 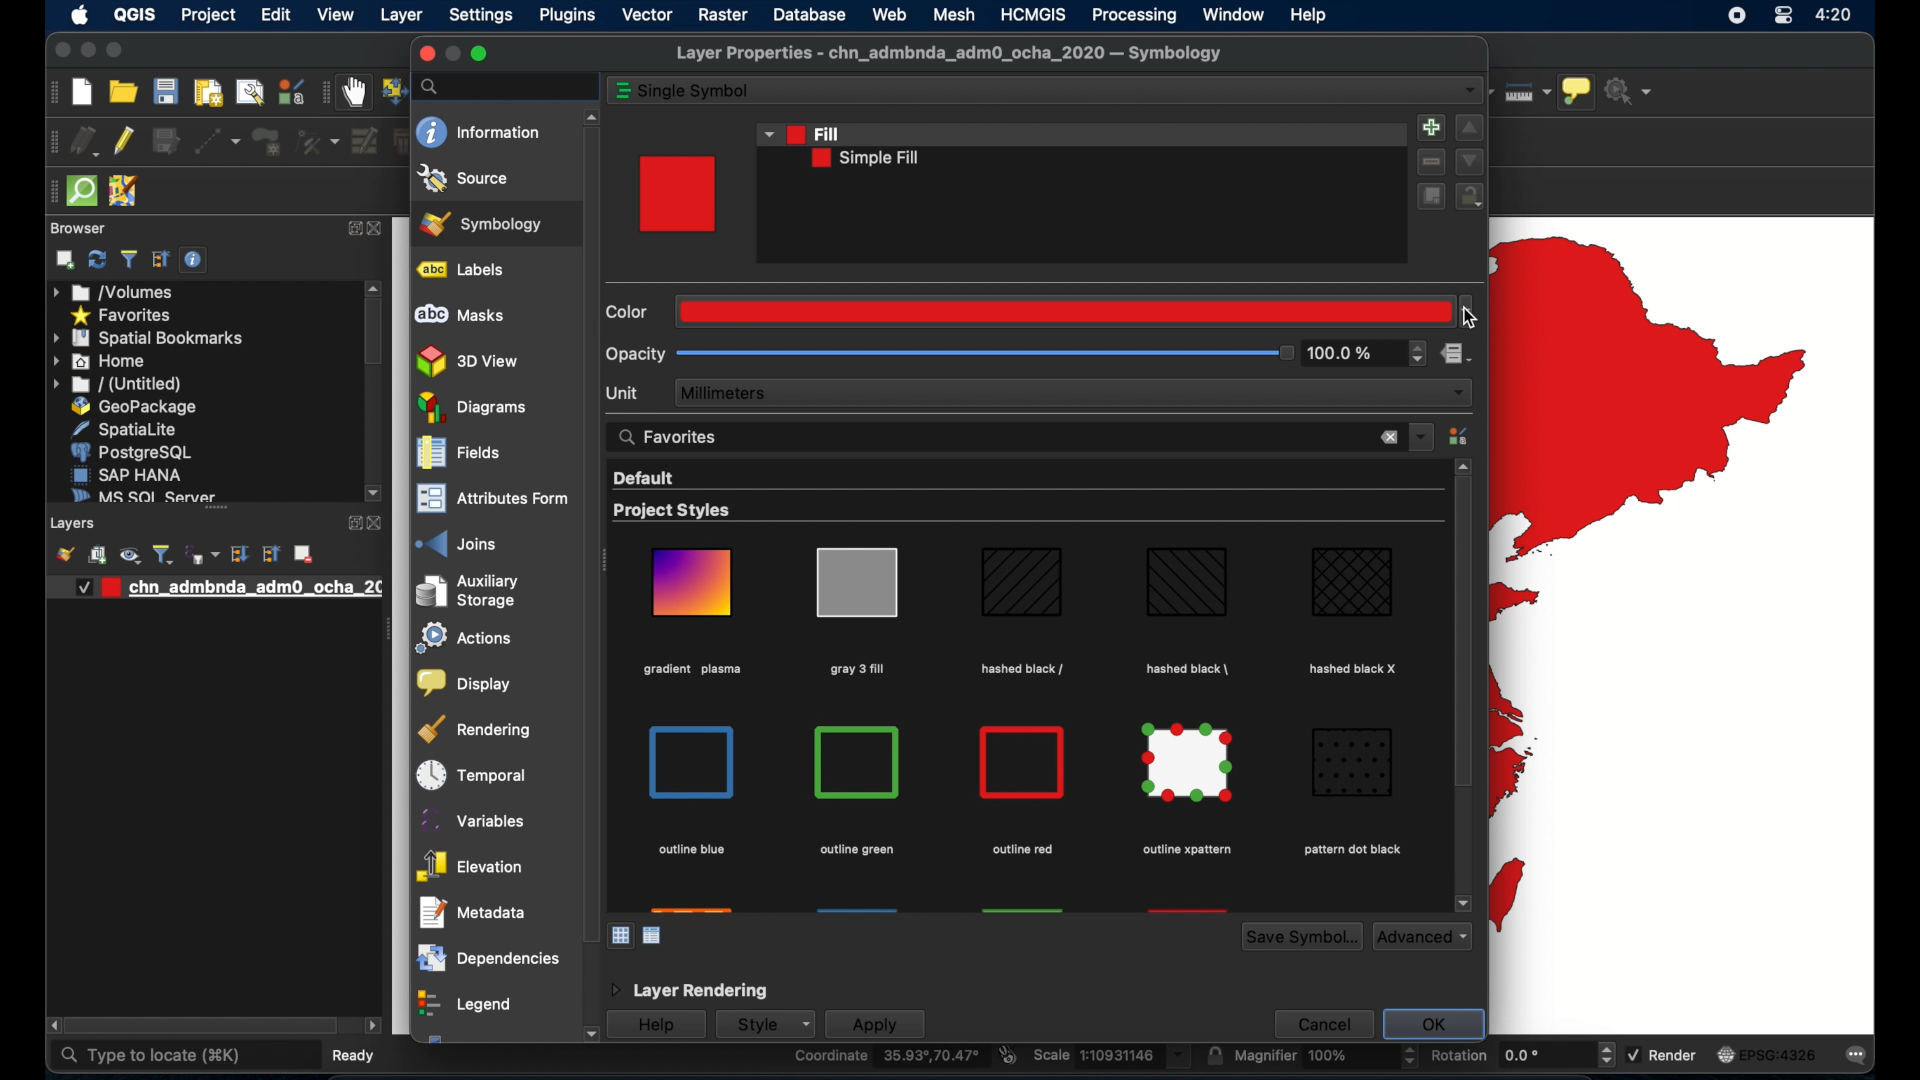 What do you see at coordinates (115, 292) in the screenshot?
I see `volumes menu` at bounding box center [115, 292].